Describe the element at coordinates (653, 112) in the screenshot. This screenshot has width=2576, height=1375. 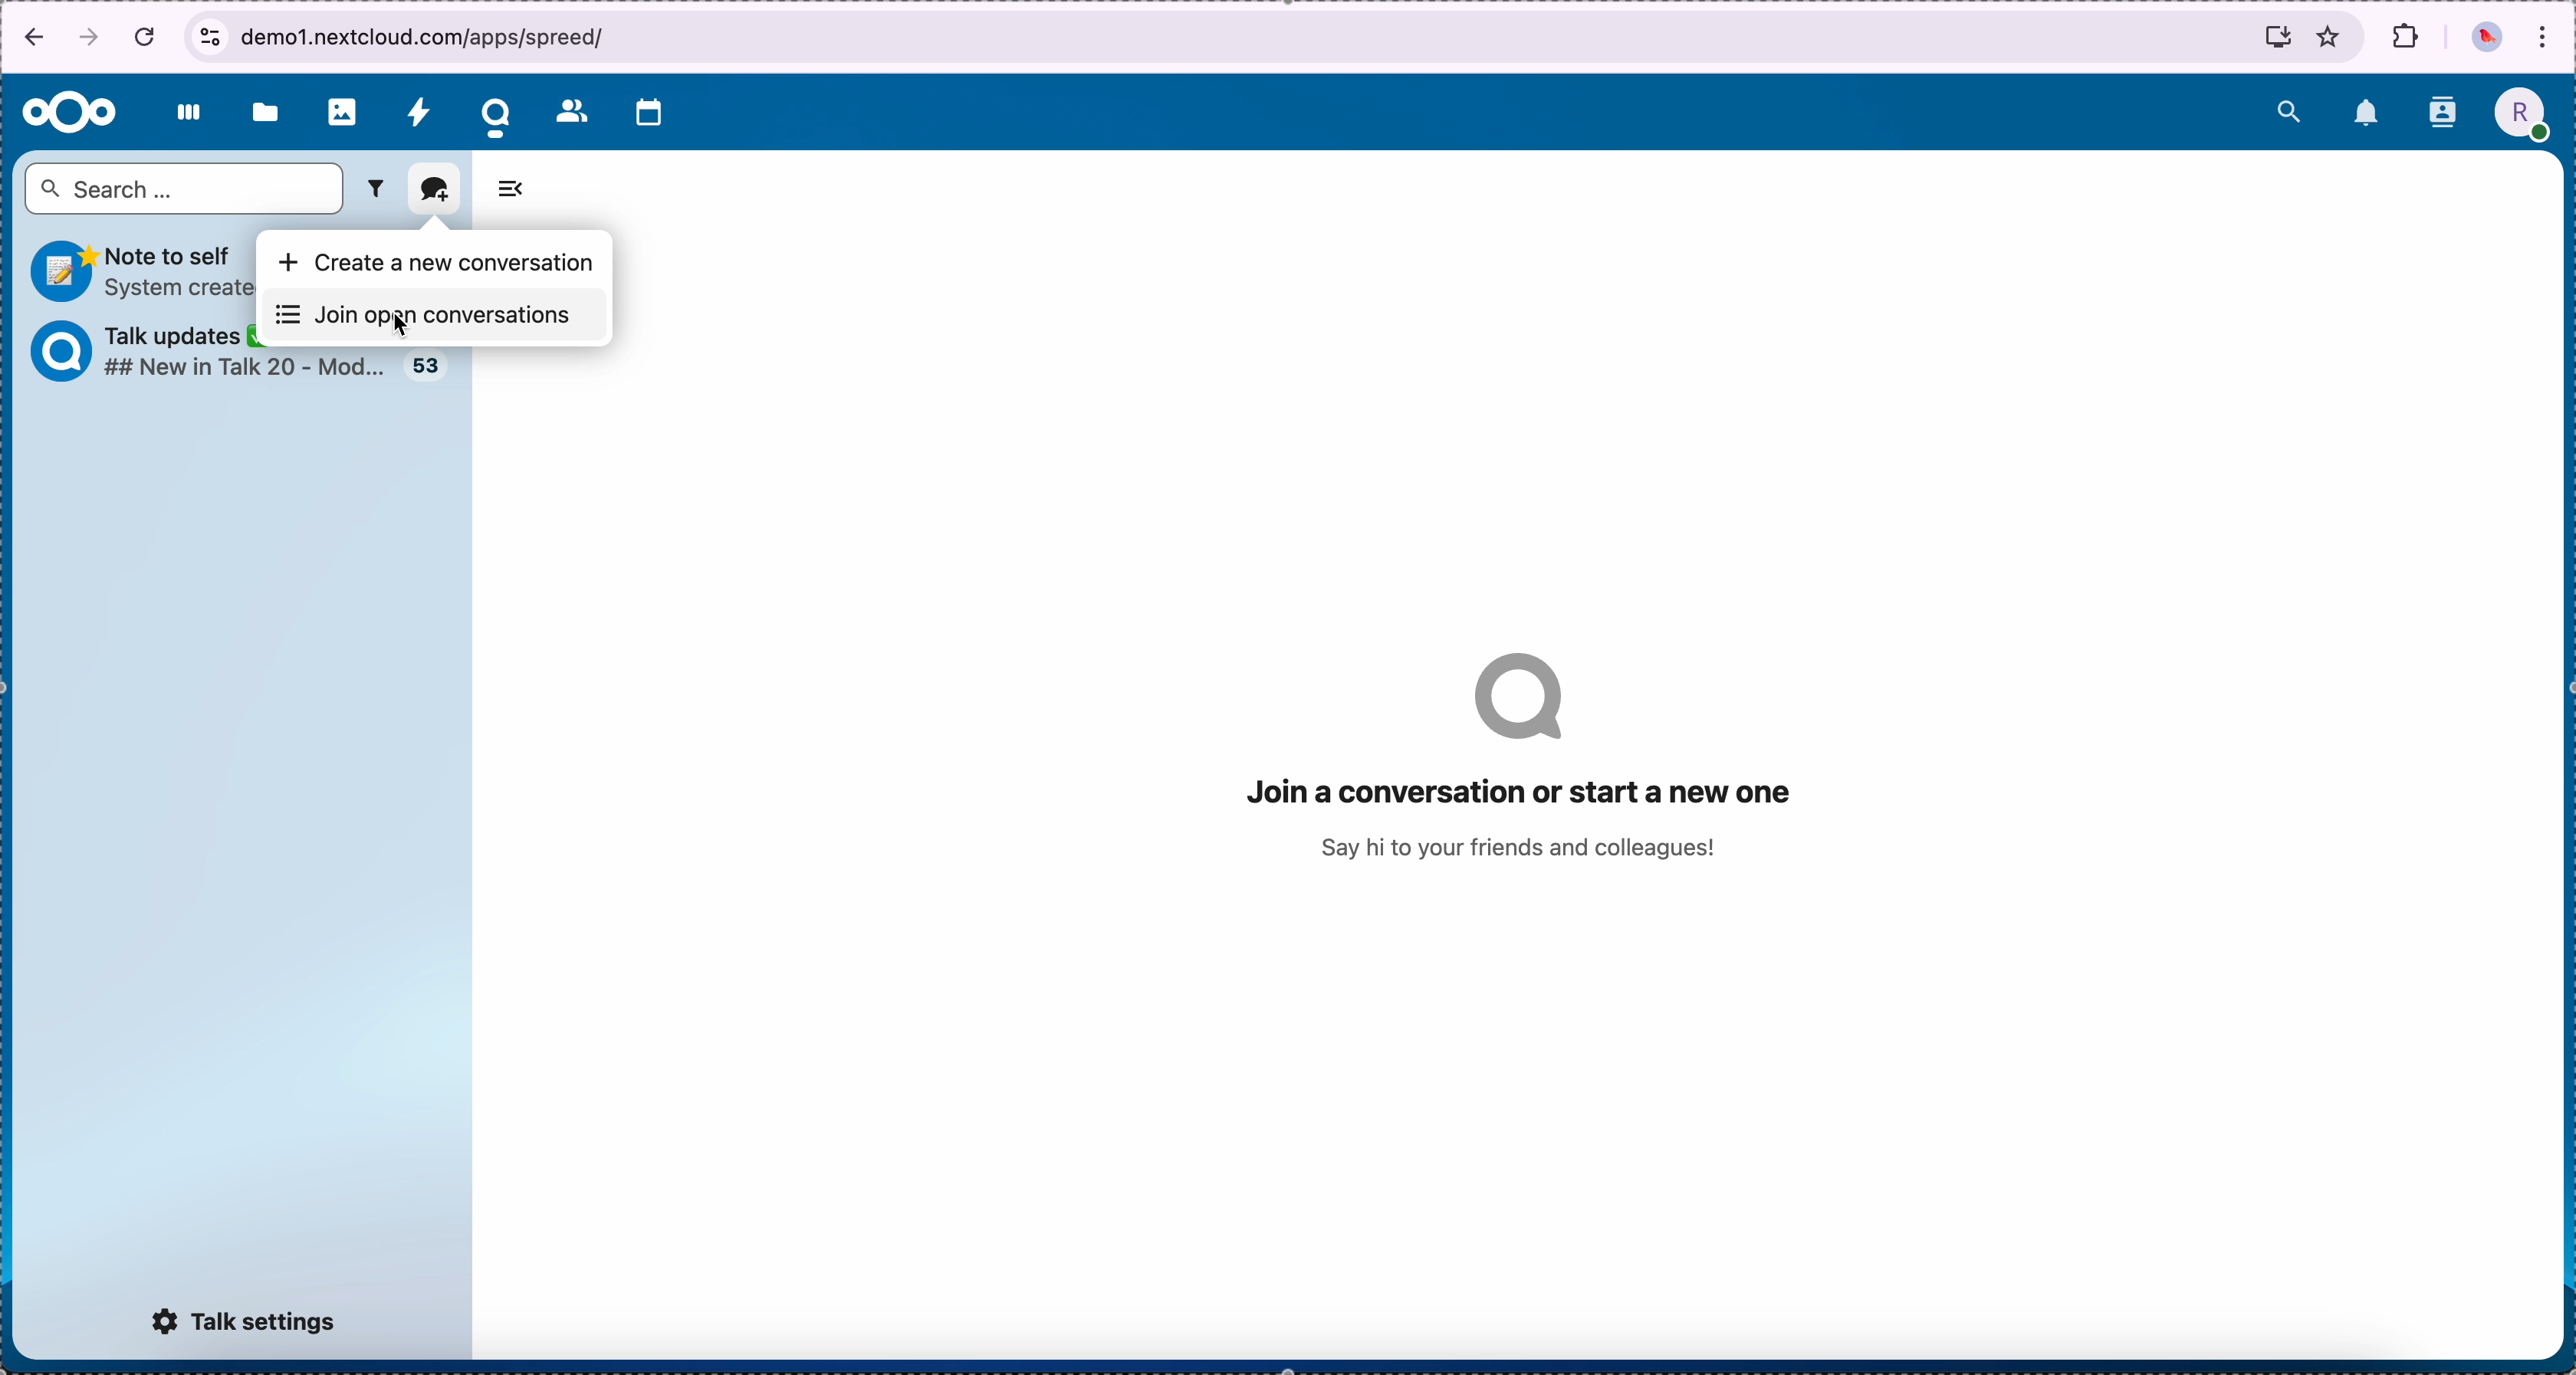
I see `calendar` at that location.